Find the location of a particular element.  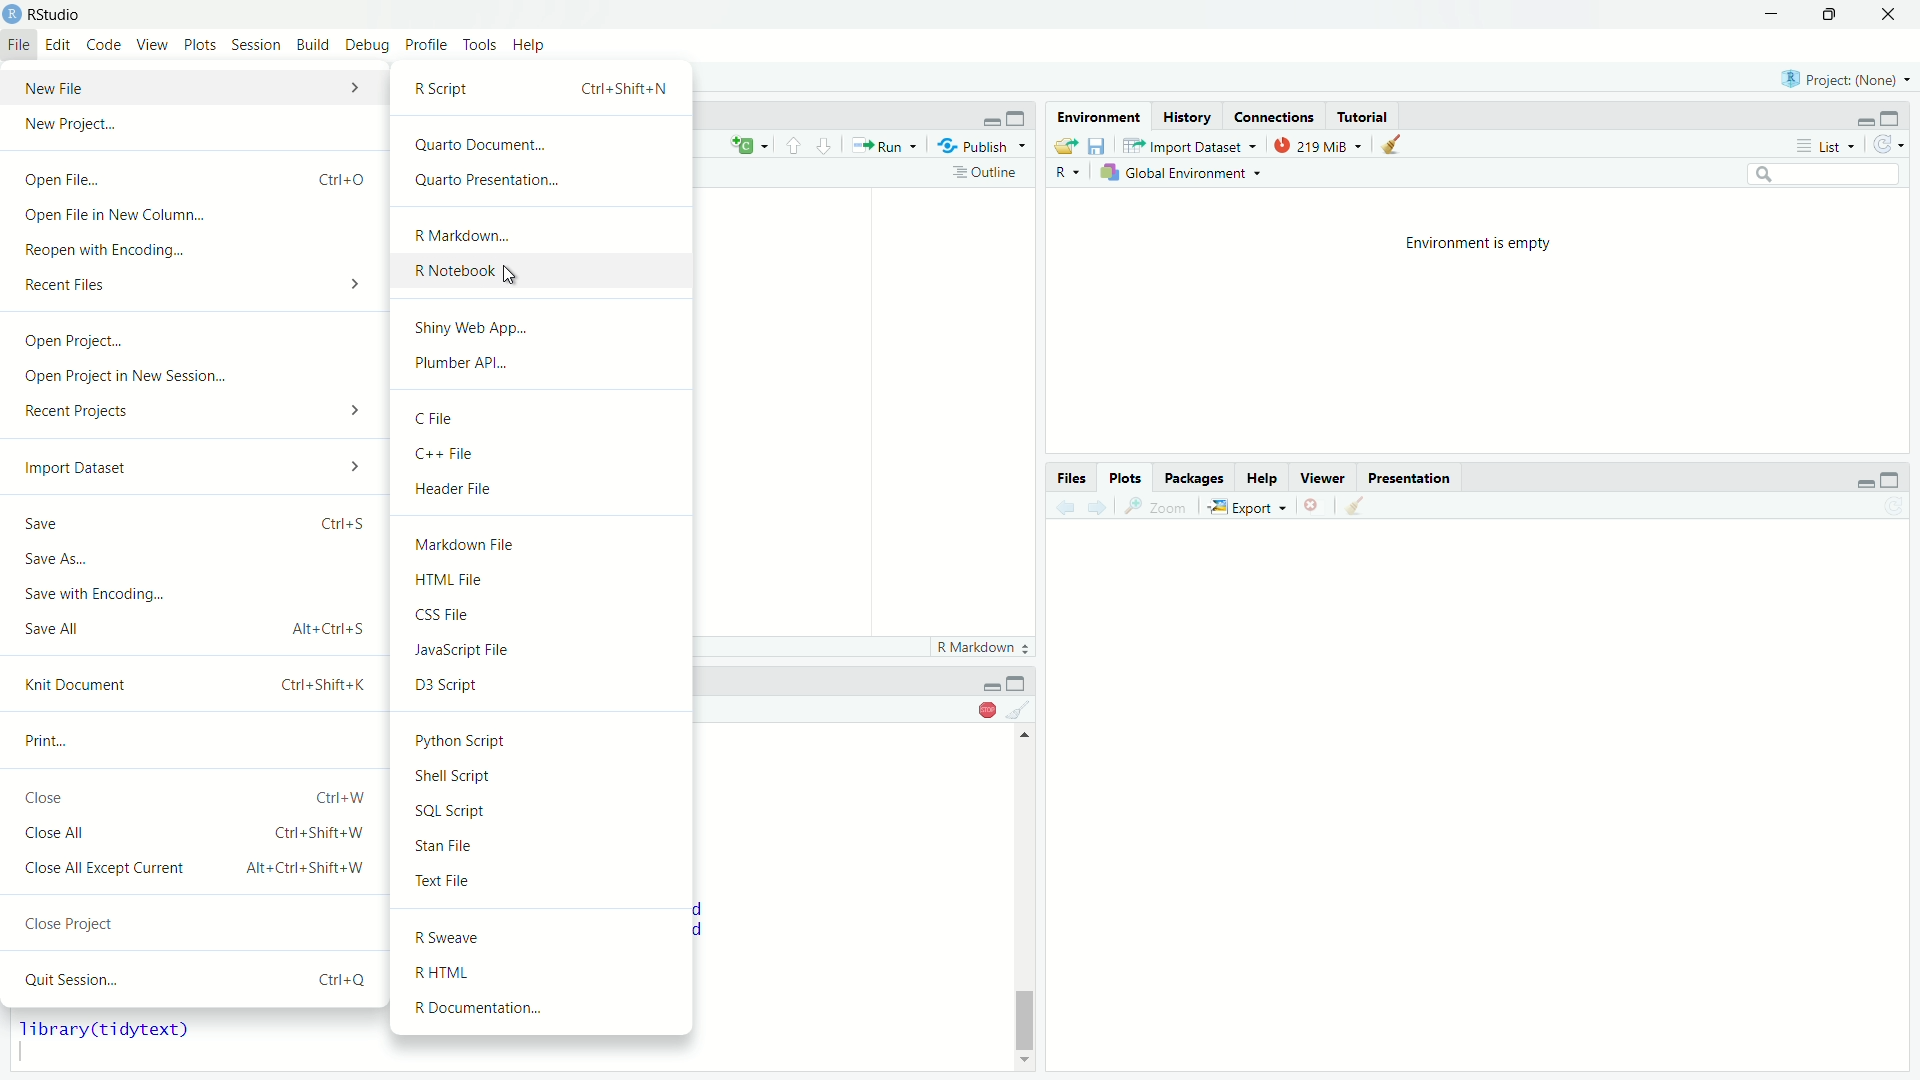

Debug is located at coordinates (368, 46).